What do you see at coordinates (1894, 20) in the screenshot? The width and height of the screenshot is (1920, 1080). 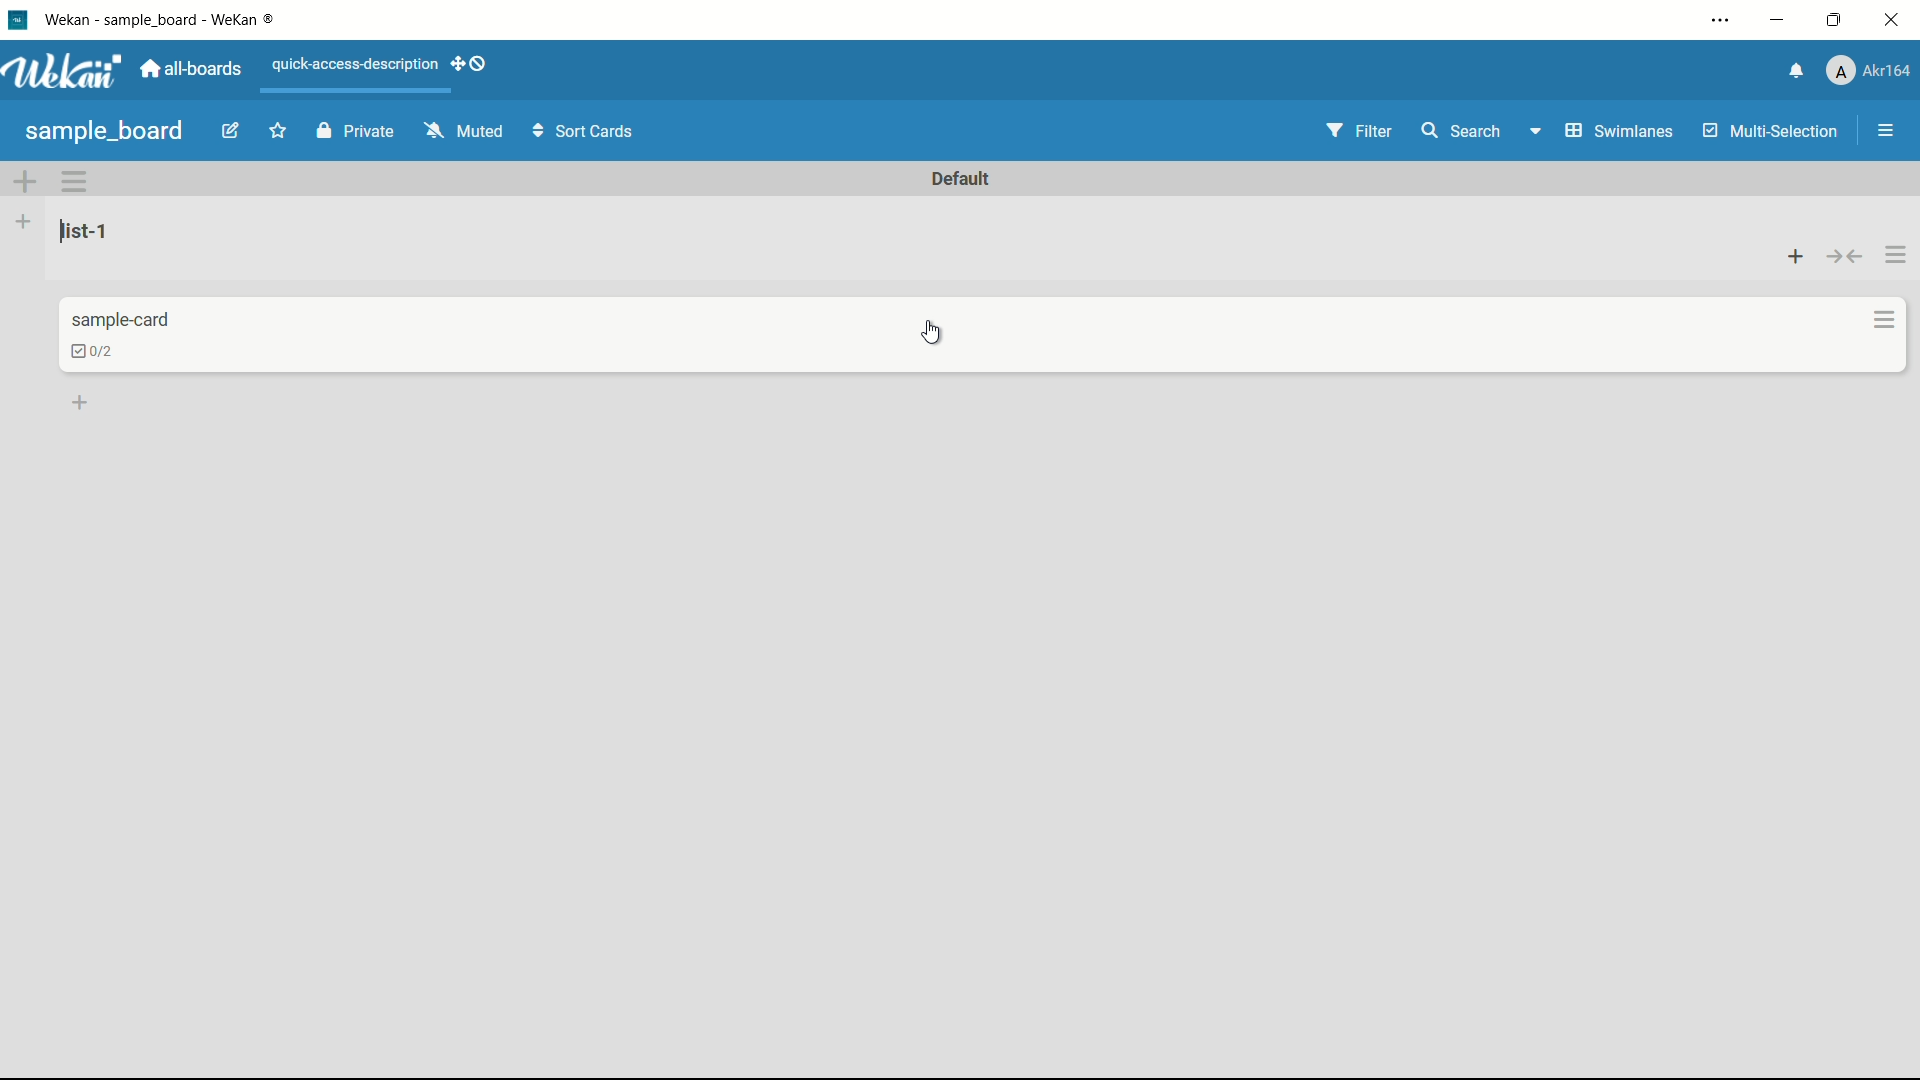 I see `close app` at bounding box center [1894, 20].